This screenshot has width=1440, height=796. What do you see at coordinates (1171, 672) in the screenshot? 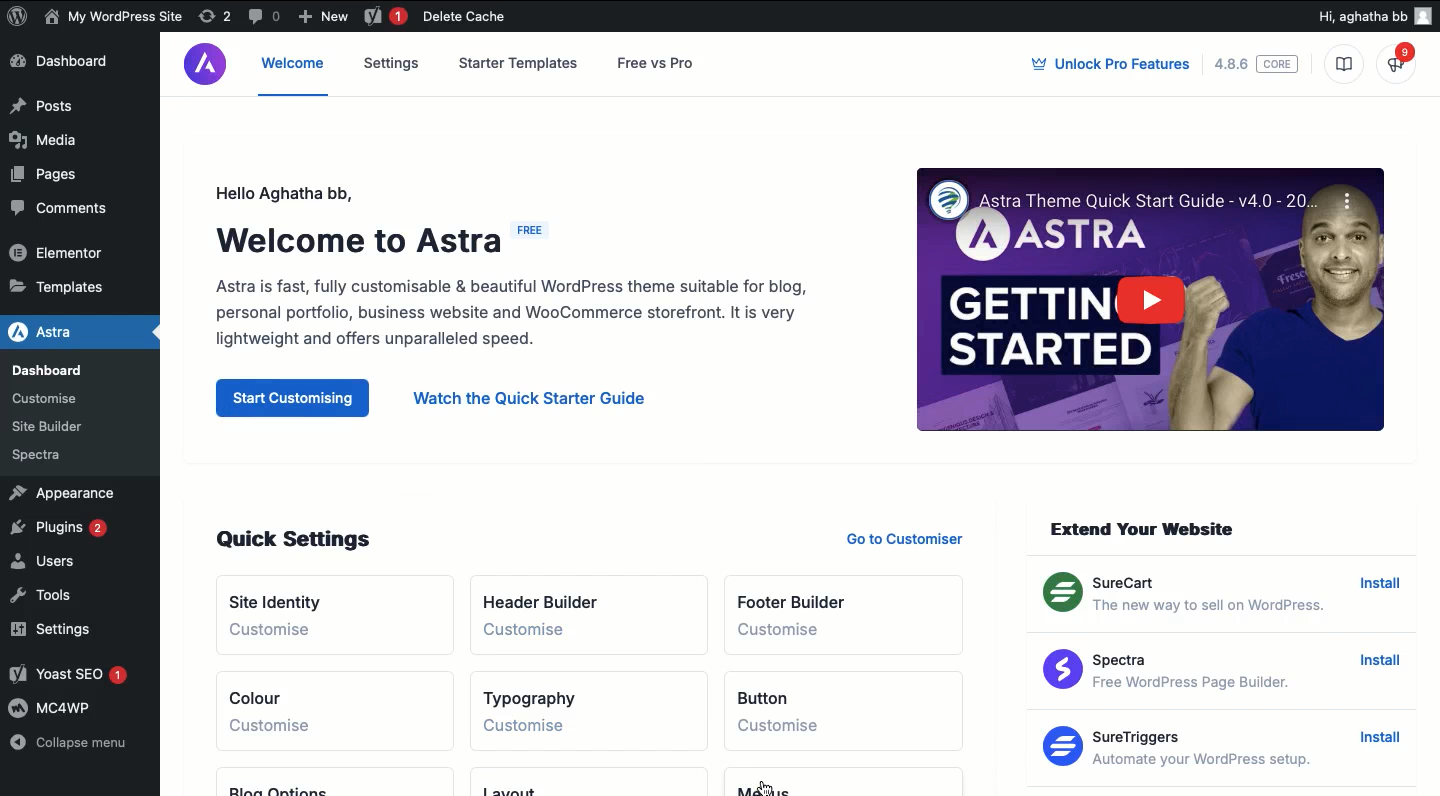
I see `Spectra` at bounding box center [1171, 672].